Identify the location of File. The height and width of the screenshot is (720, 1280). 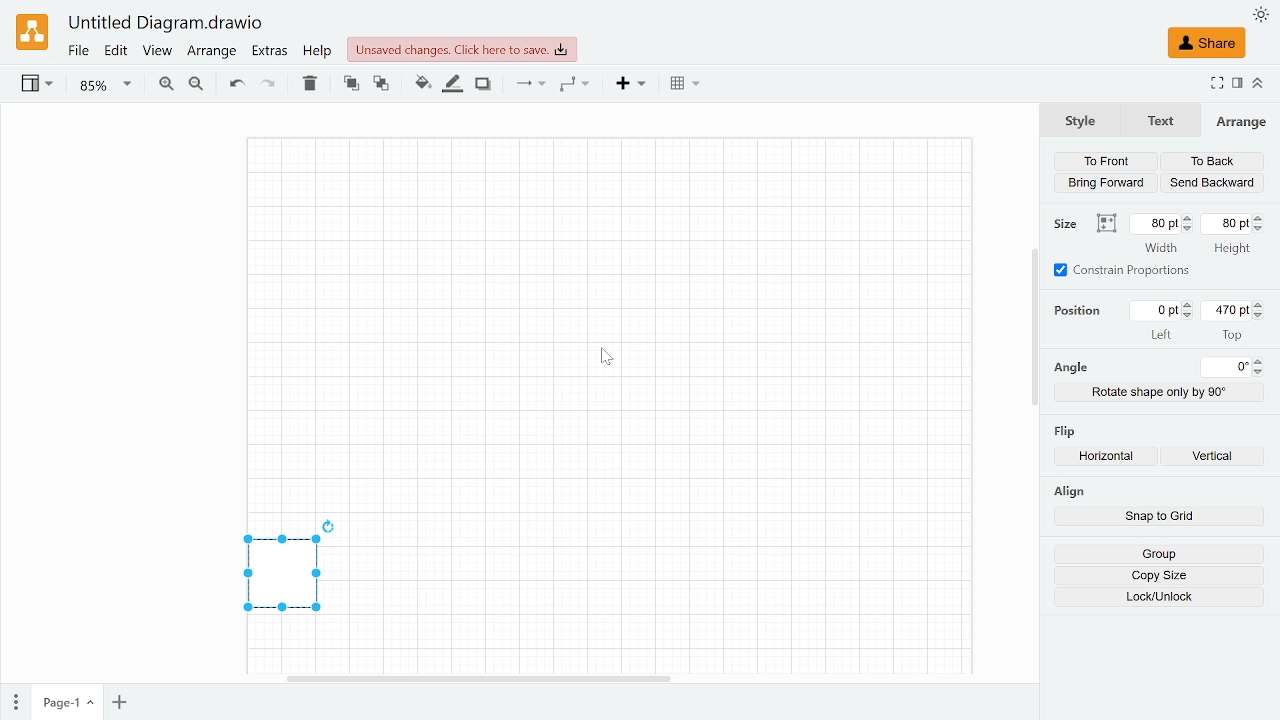
(78, 51).